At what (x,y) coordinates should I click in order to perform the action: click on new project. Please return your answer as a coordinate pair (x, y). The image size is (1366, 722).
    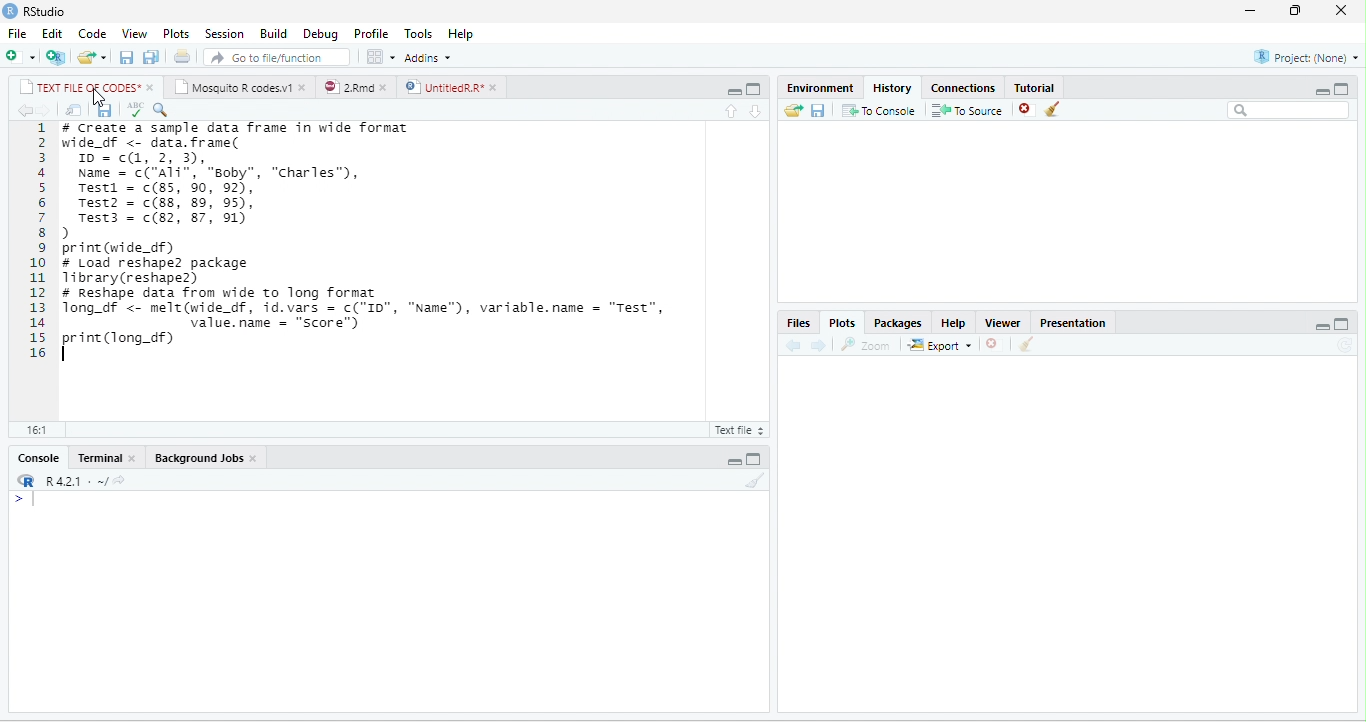
    Looking at the image, I should click on (56, 57).